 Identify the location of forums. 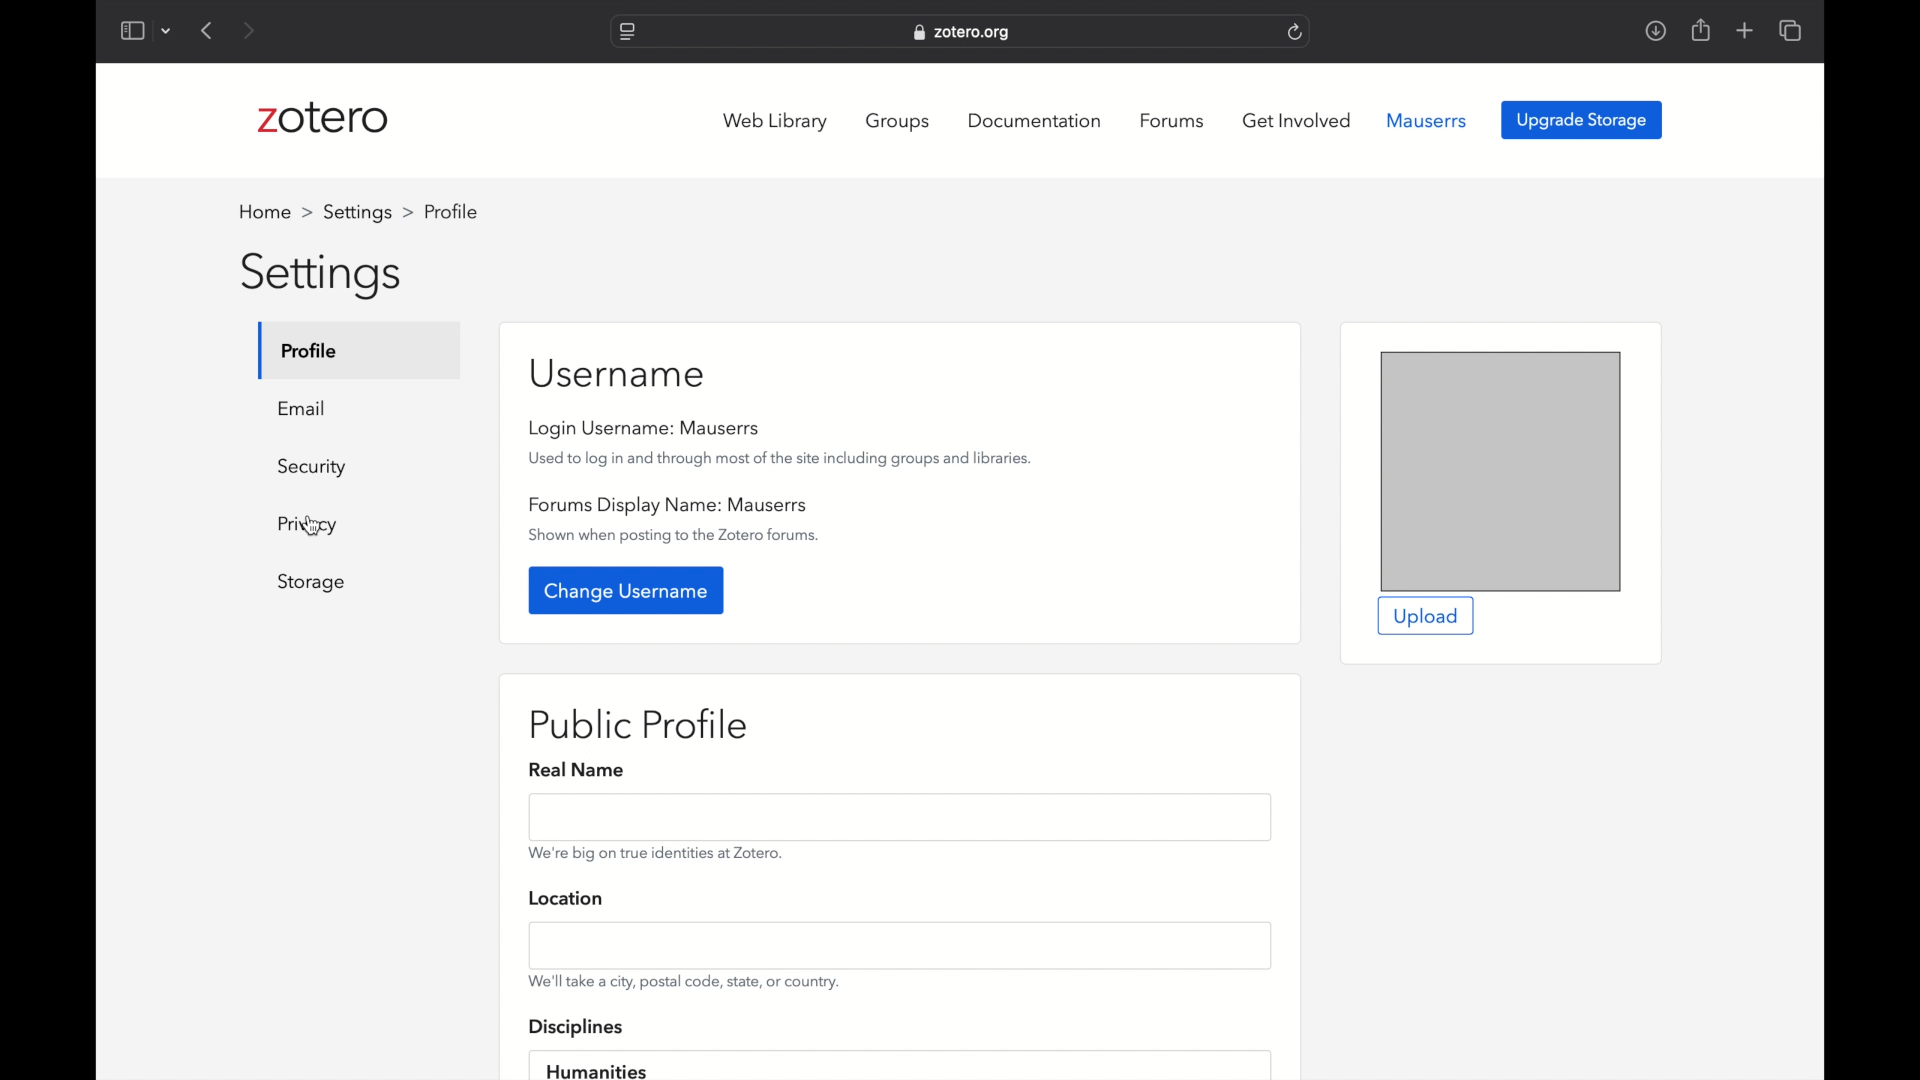
(1172, 121).